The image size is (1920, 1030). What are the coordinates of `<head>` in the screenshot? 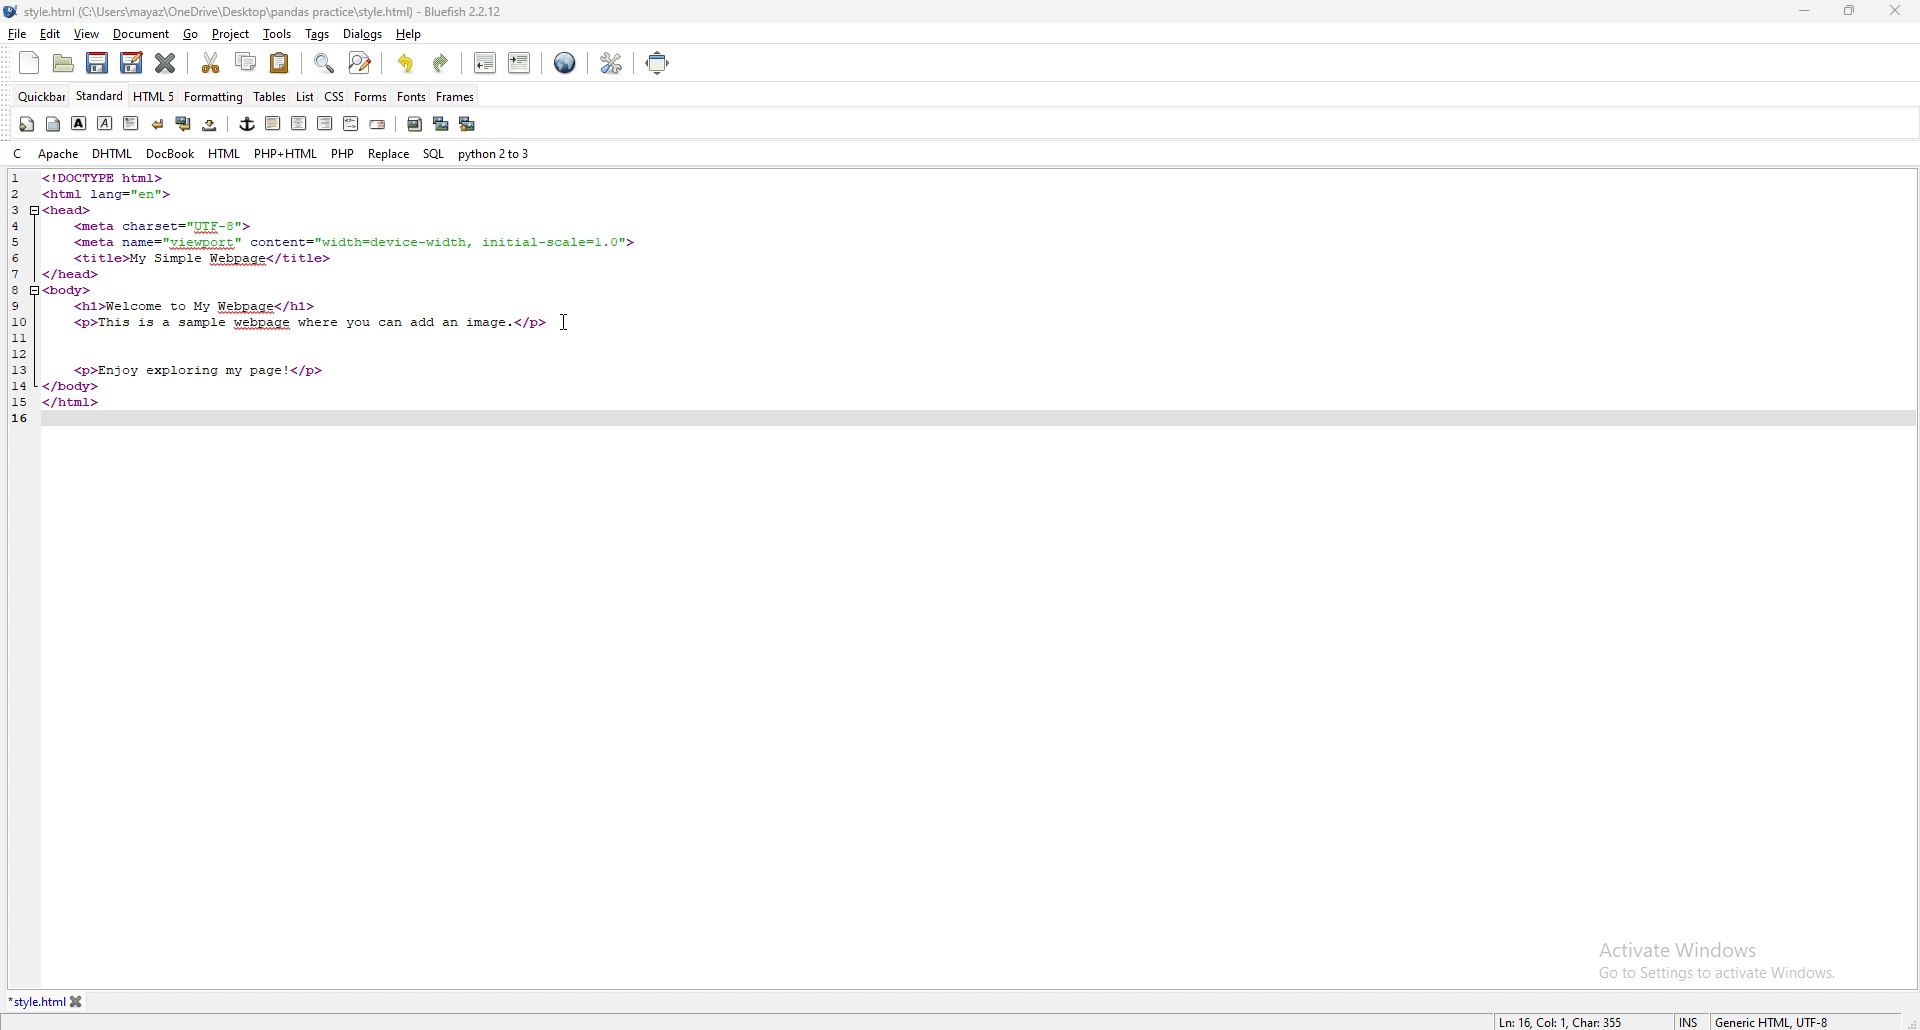 It's located at (68, 210).